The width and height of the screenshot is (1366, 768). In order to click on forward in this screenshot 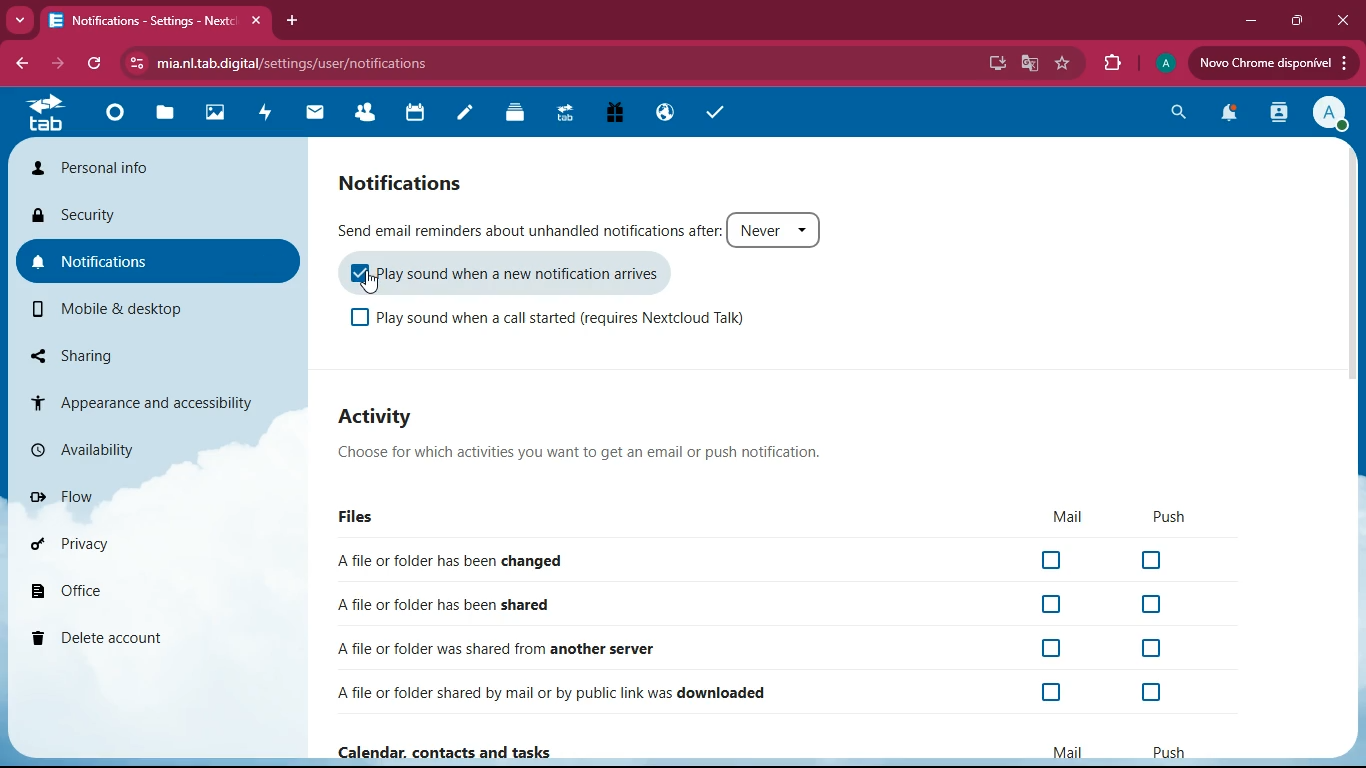, I will do `click(55, 64)`.